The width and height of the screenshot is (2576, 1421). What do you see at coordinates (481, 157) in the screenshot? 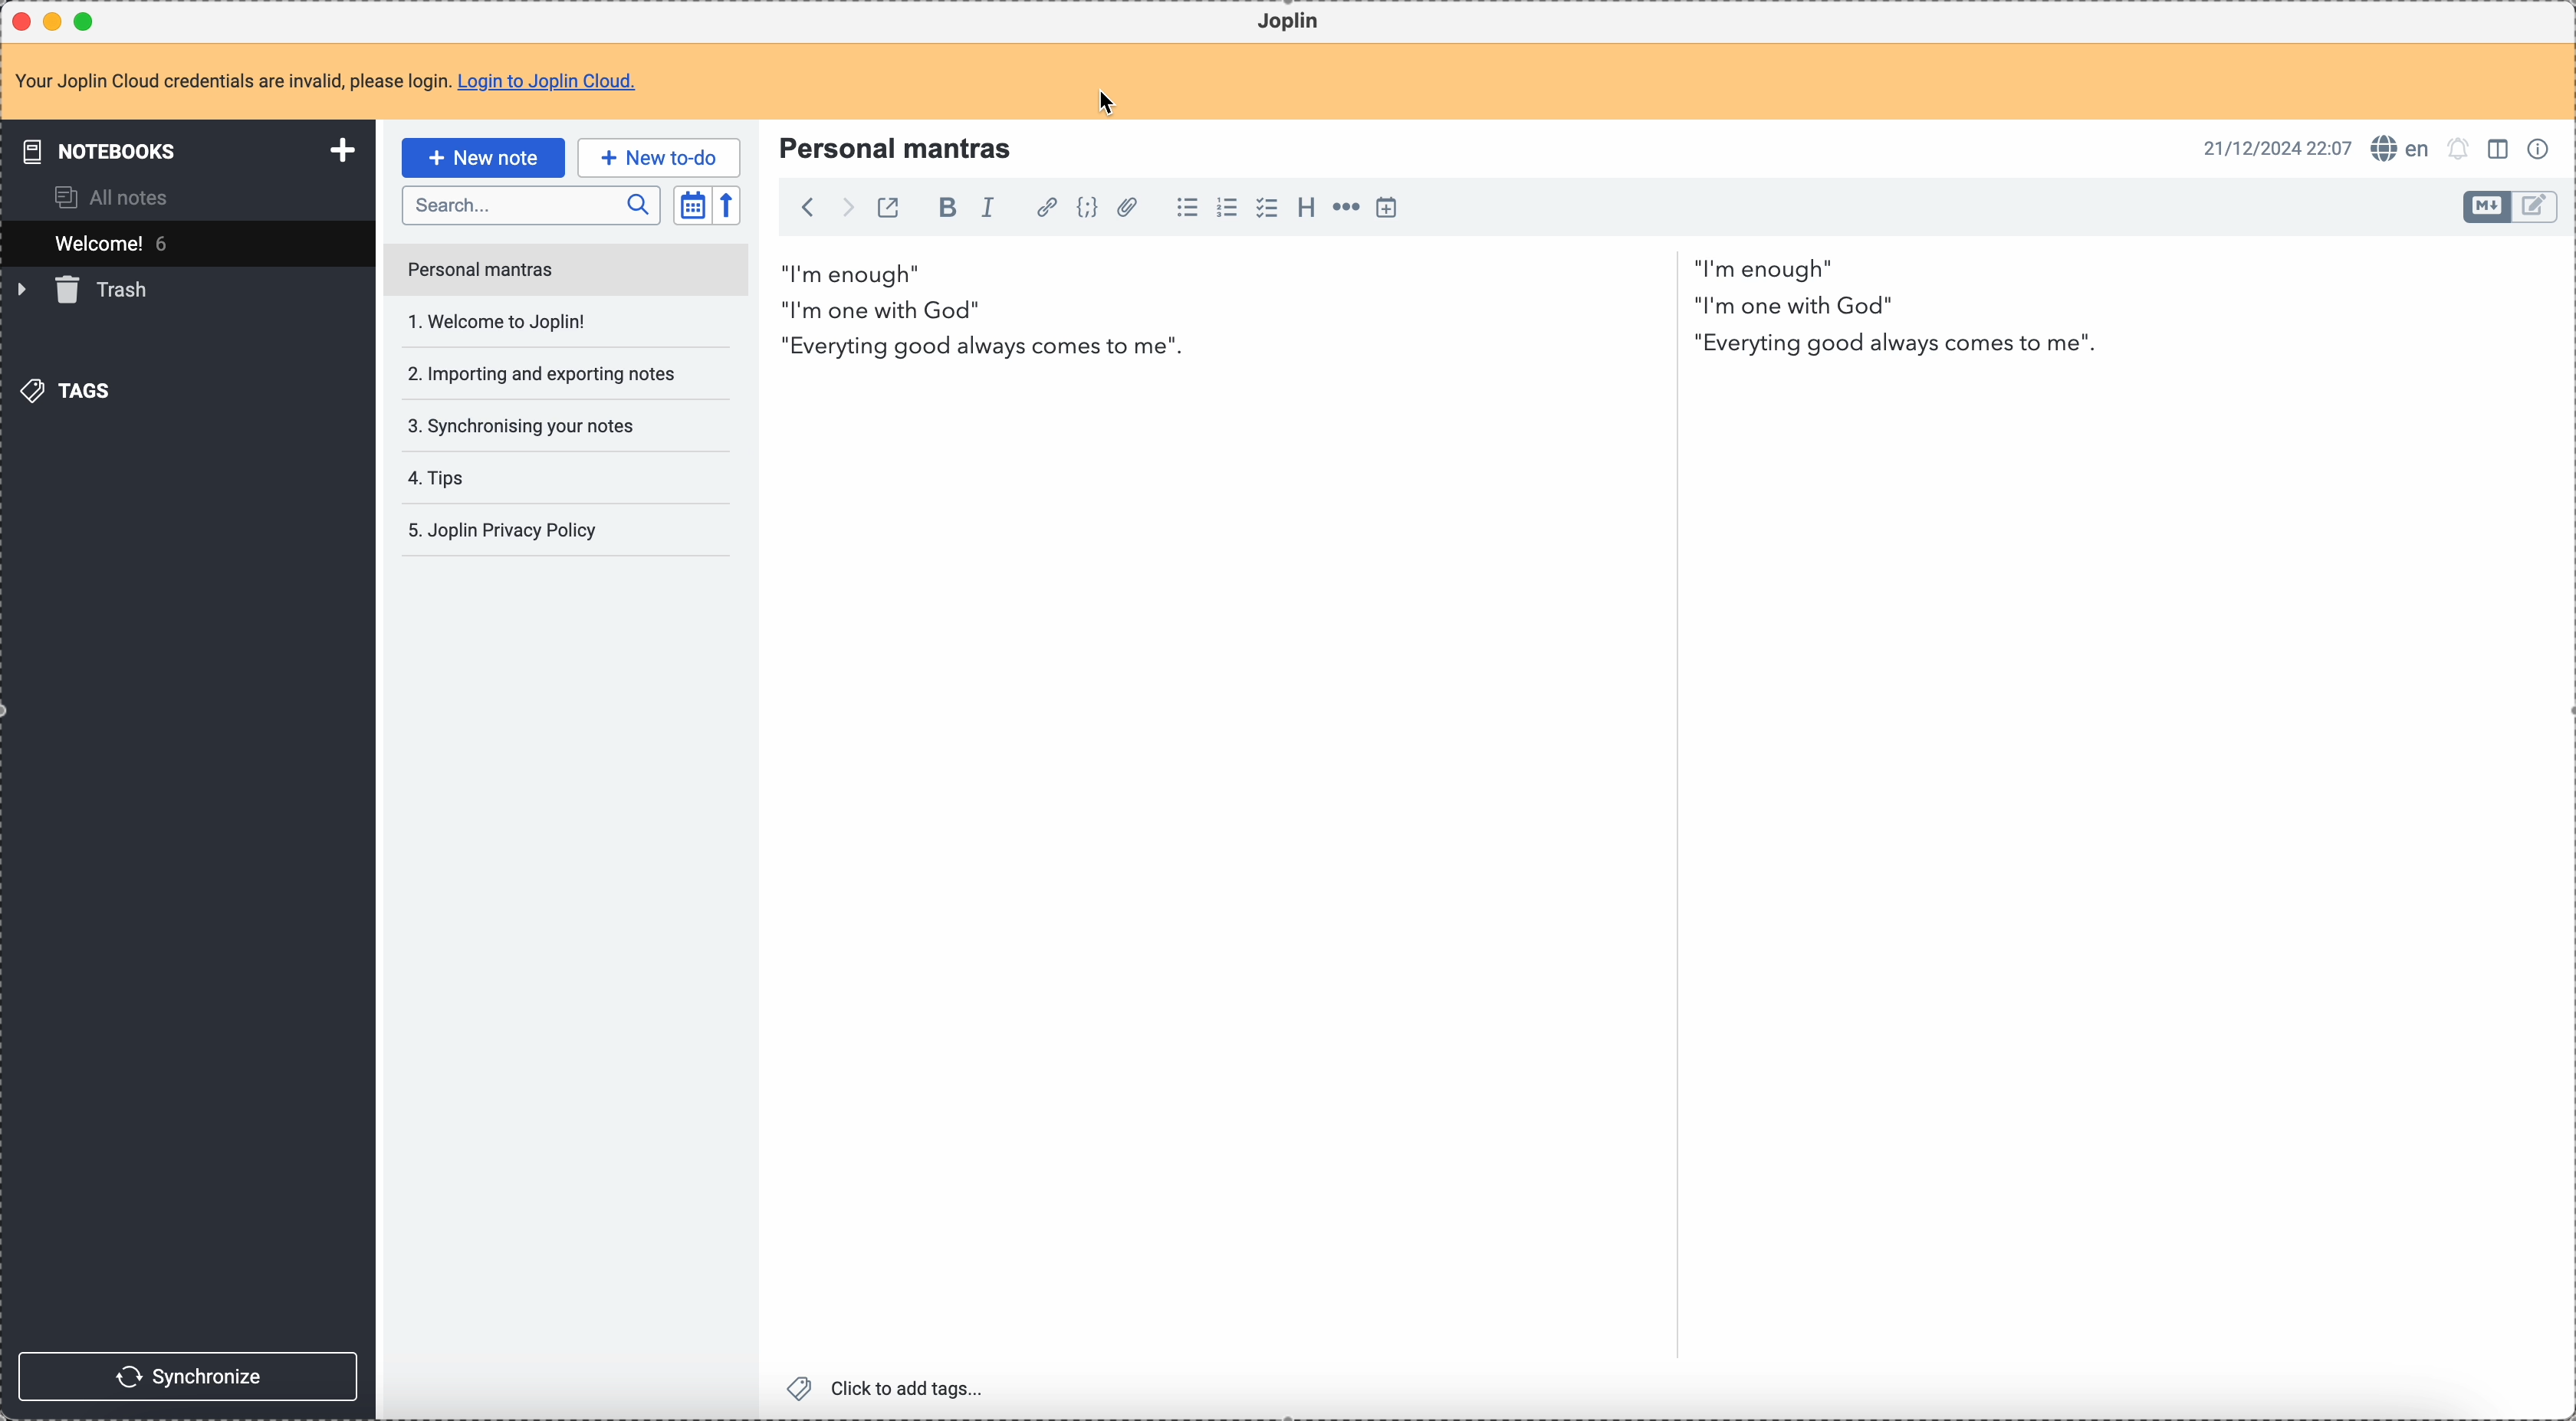
I see `new note` at bounding box center [481, 157].